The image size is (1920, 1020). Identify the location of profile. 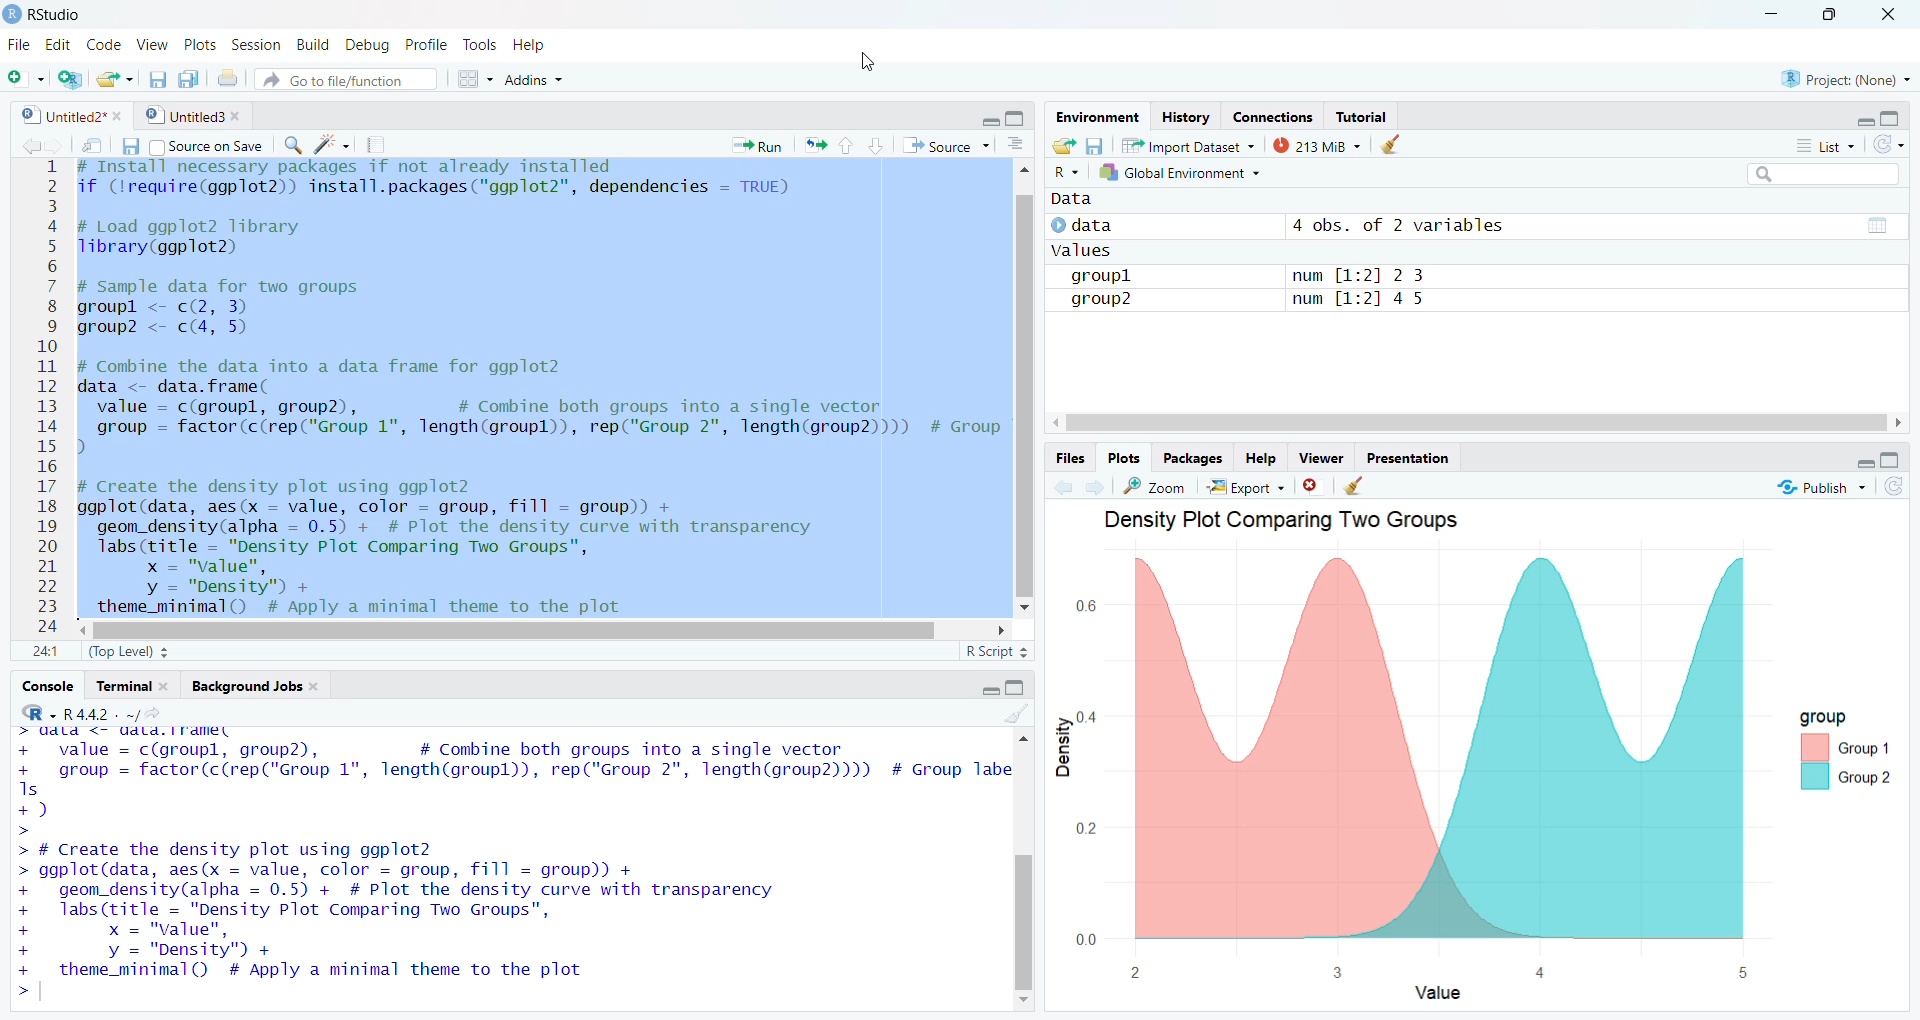
(425, 44).